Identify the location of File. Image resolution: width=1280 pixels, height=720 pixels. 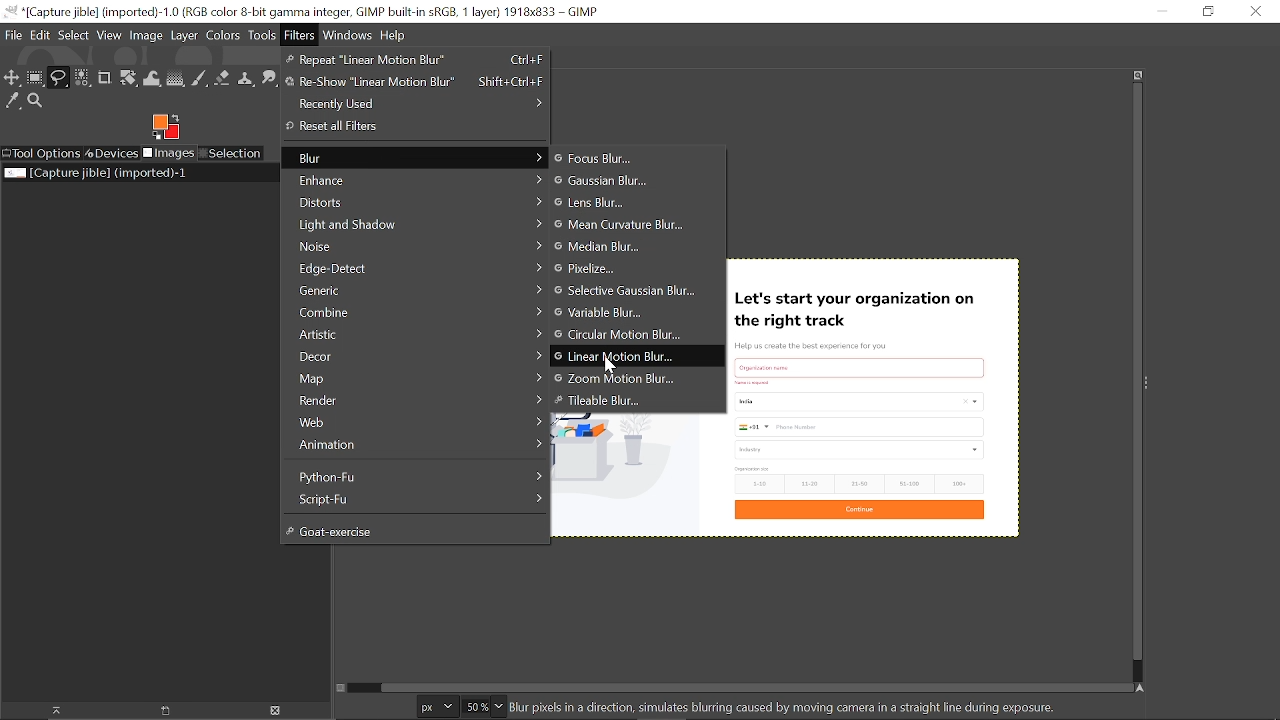
(13, 35).